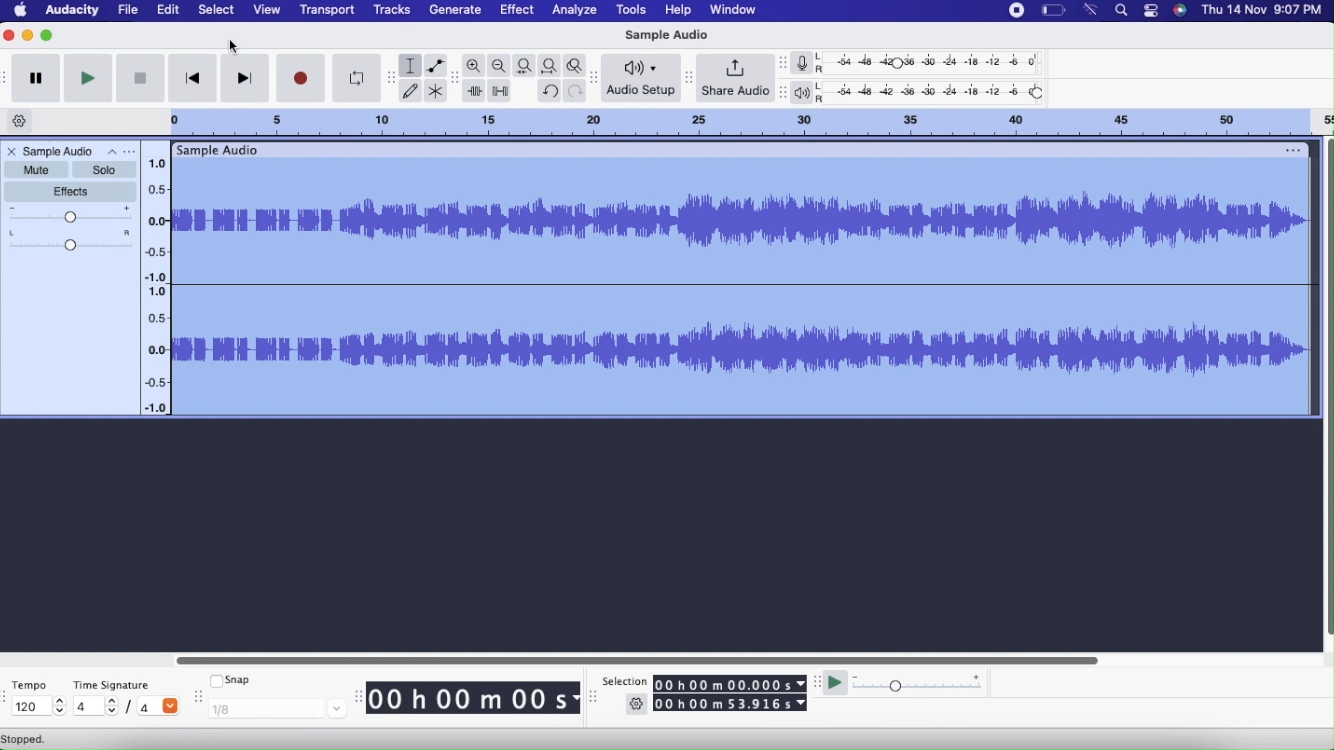 This screenshot has height=750, width=1334. I want to click on Share Audio, so click(736, 78).